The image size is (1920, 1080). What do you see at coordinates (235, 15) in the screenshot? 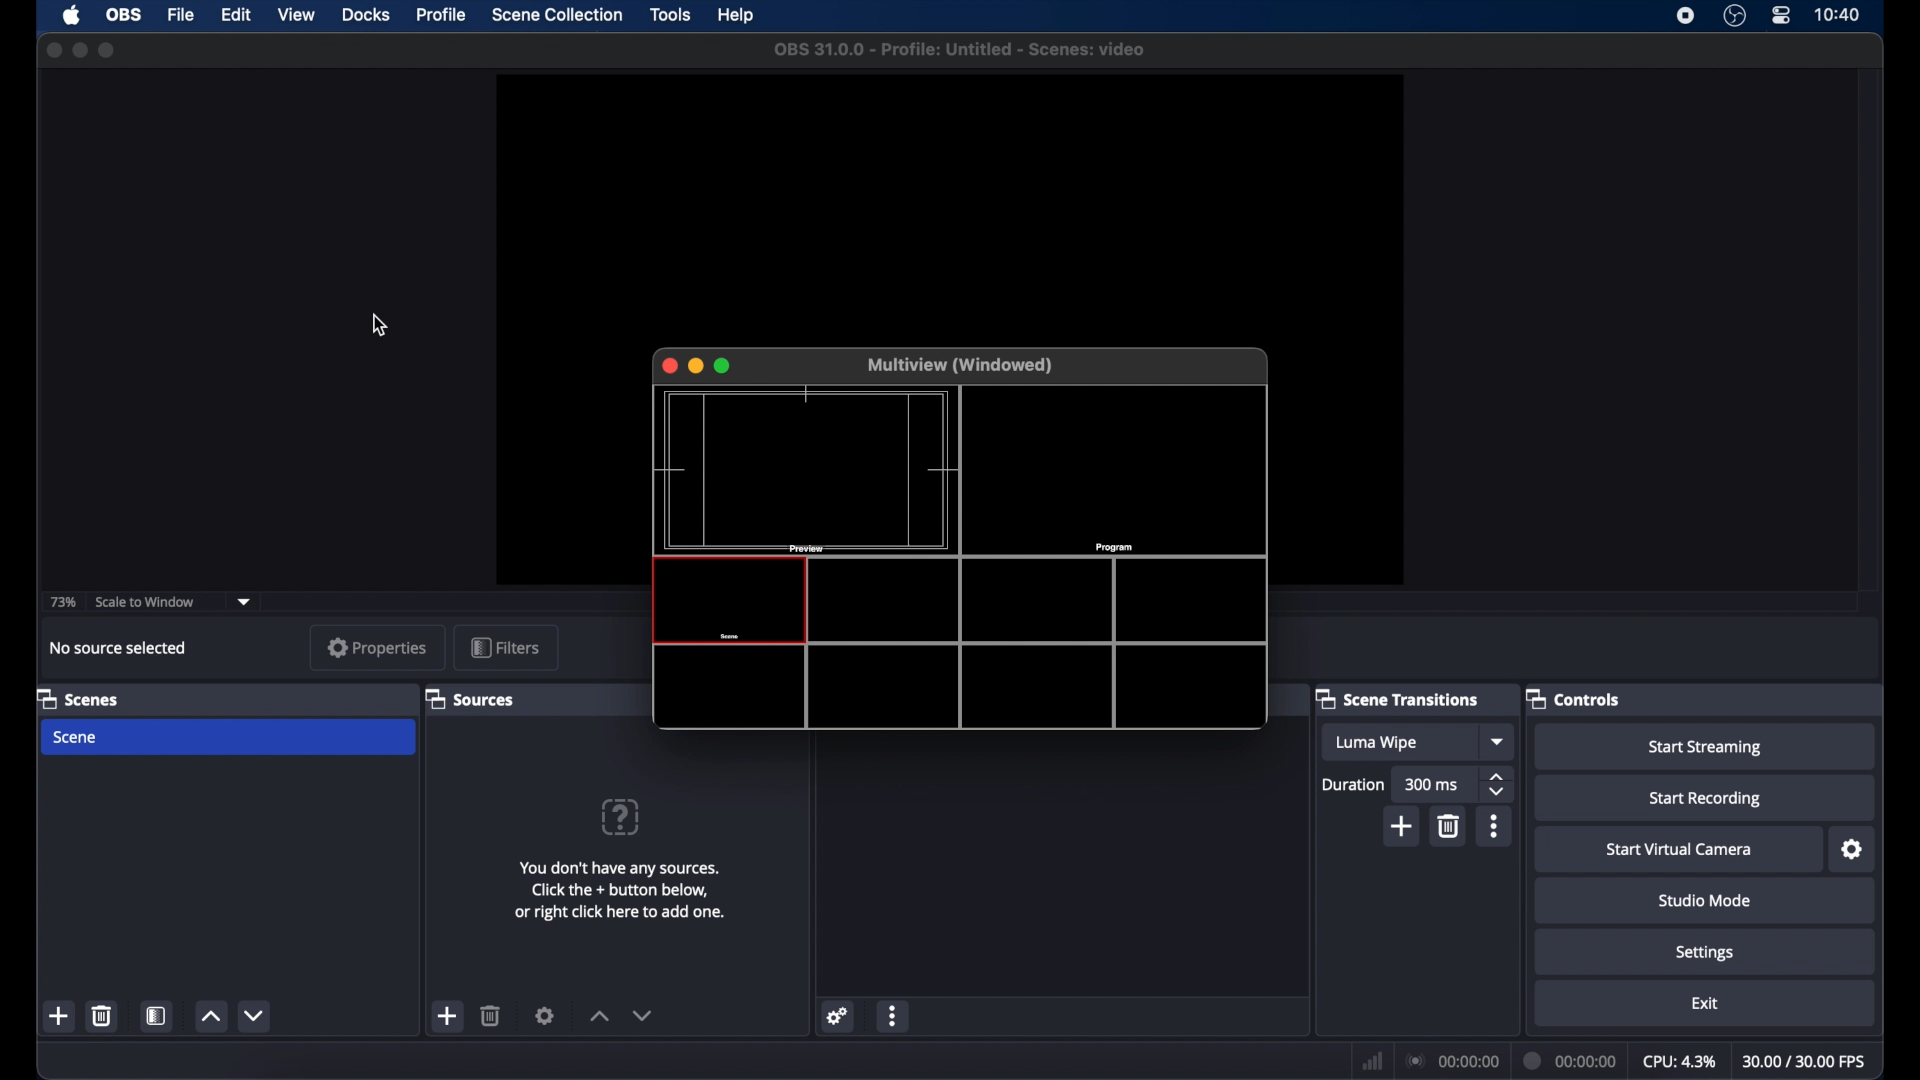
I see `edit` at bounding box center [235, 15].